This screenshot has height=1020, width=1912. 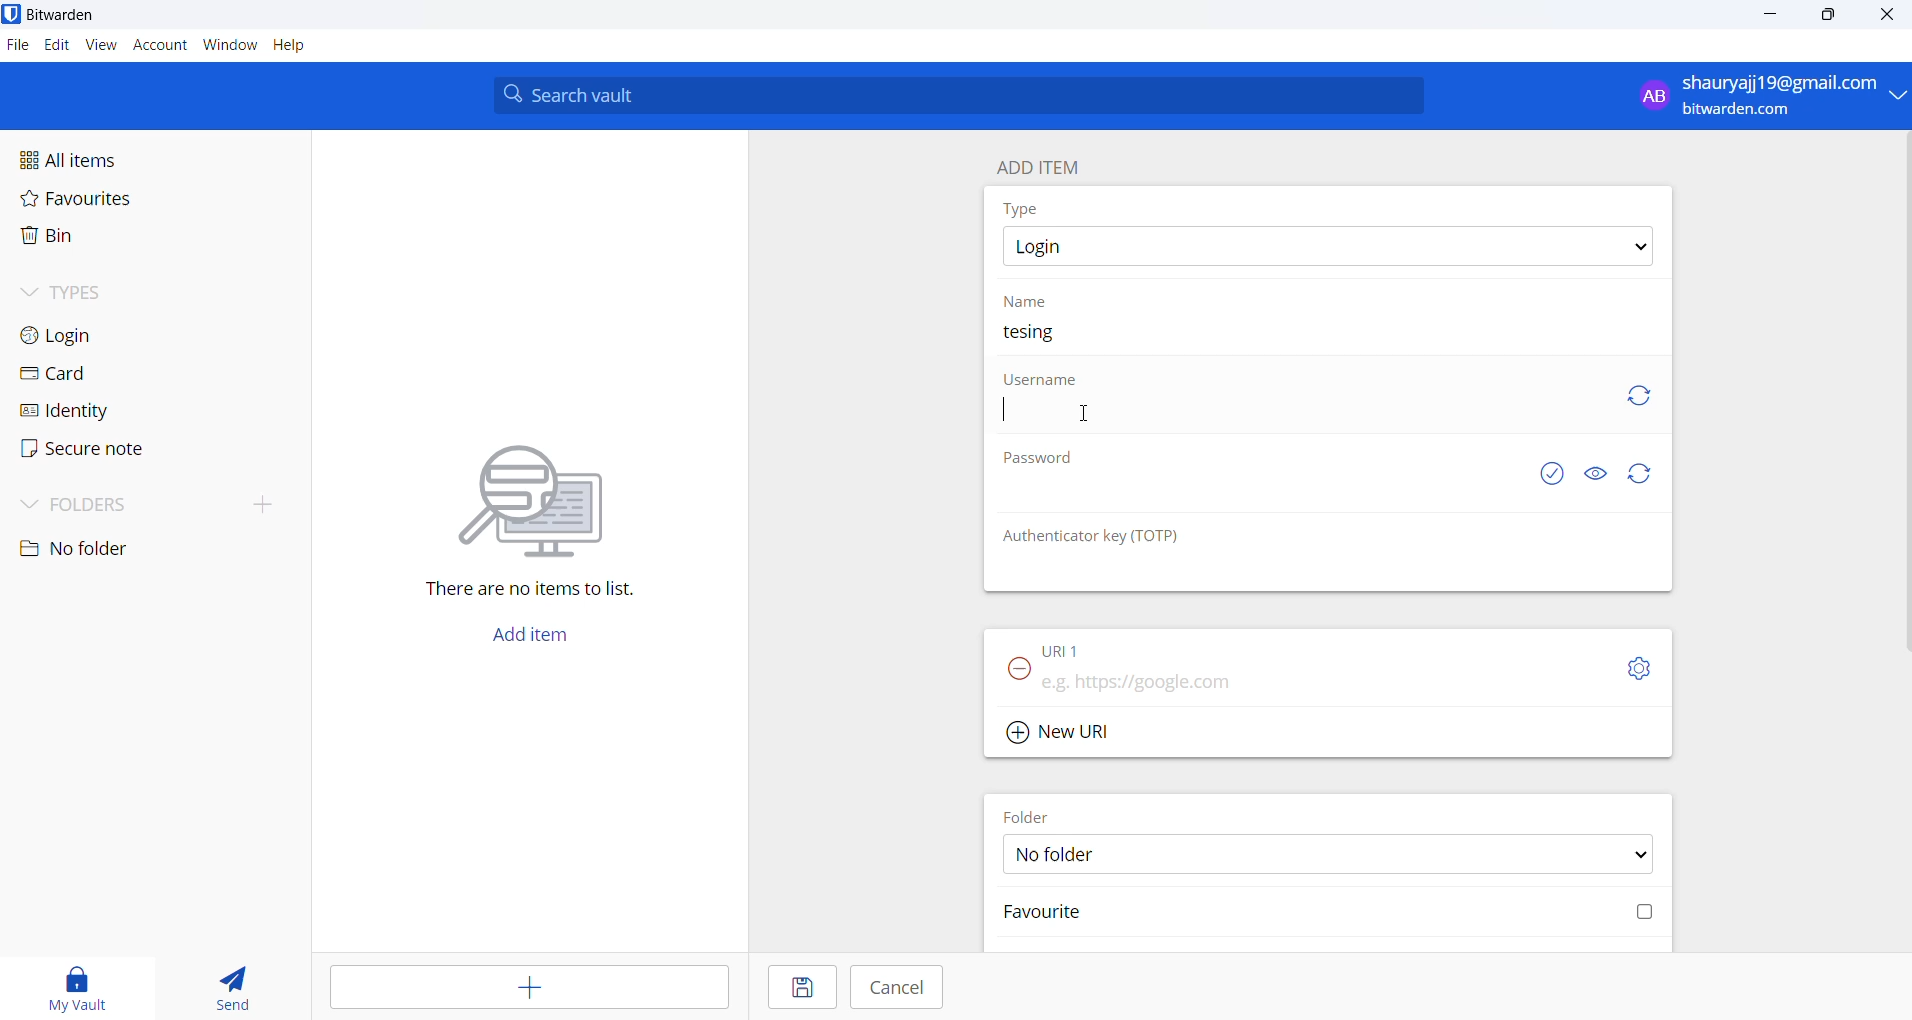 What do you see at coordinates (120, 507) in the screenshot?
I see `folders` at bounding box center [120, 507].